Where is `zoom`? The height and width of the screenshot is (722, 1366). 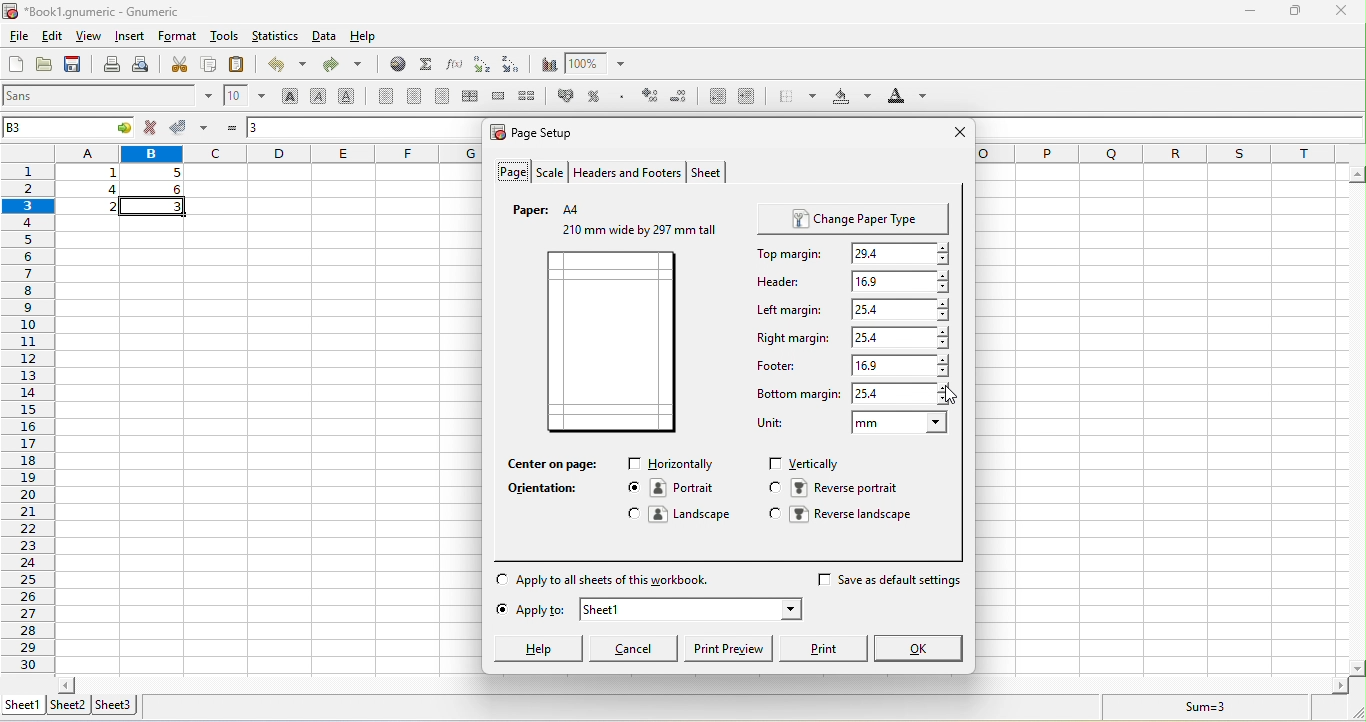
zoom is located at coordinates (602, 64).